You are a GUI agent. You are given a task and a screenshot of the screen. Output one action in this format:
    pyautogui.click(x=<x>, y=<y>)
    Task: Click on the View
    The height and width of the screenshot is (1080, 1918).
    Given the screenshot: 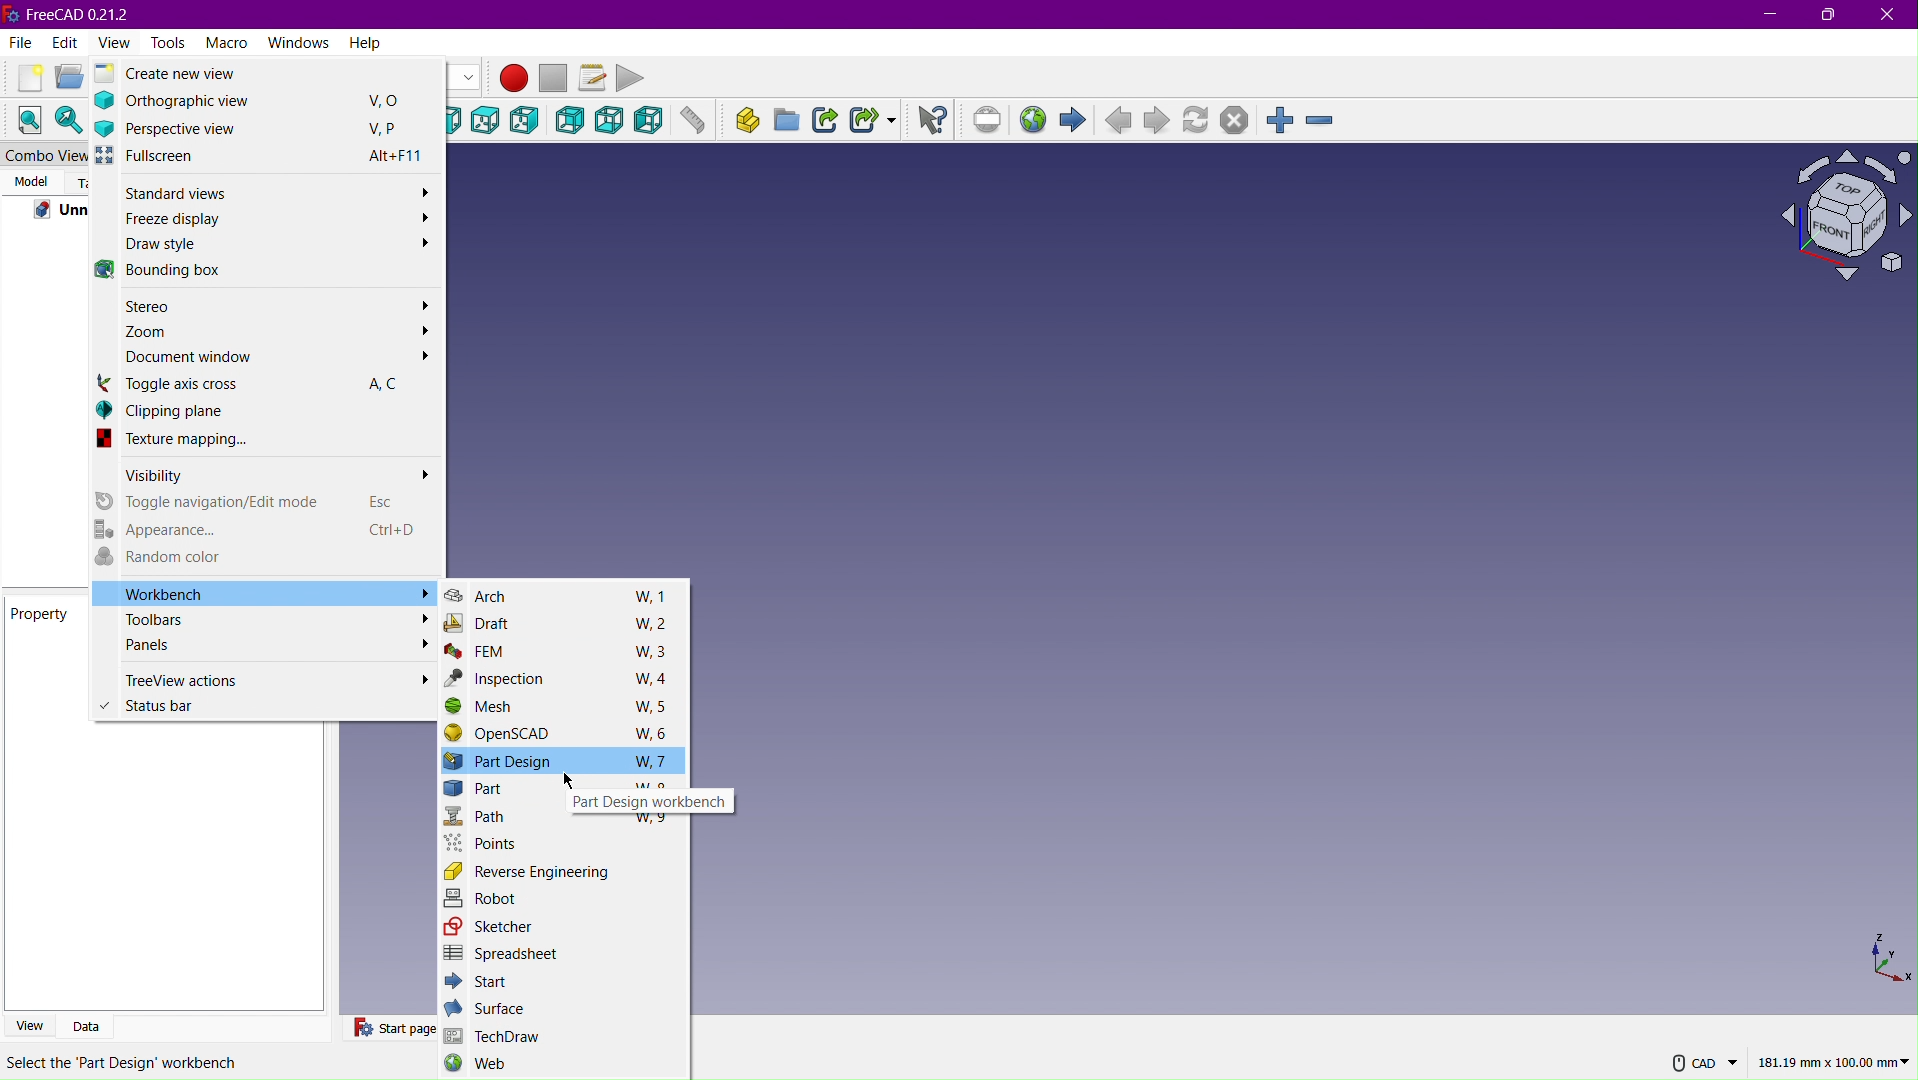 What is the action you would take?
    pyautogui.click(x=29, y=1026)
    